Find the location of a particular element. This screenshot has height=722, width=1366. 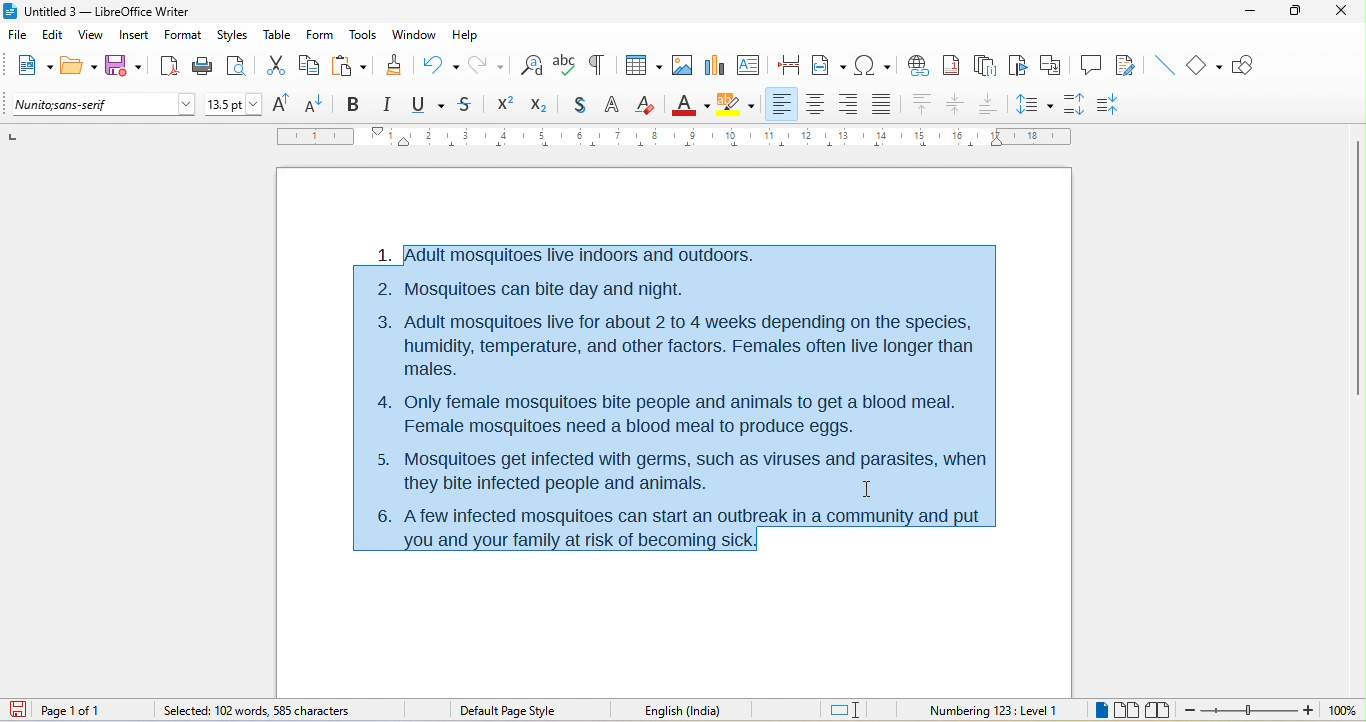

tools is located at coordinates (365, 36).